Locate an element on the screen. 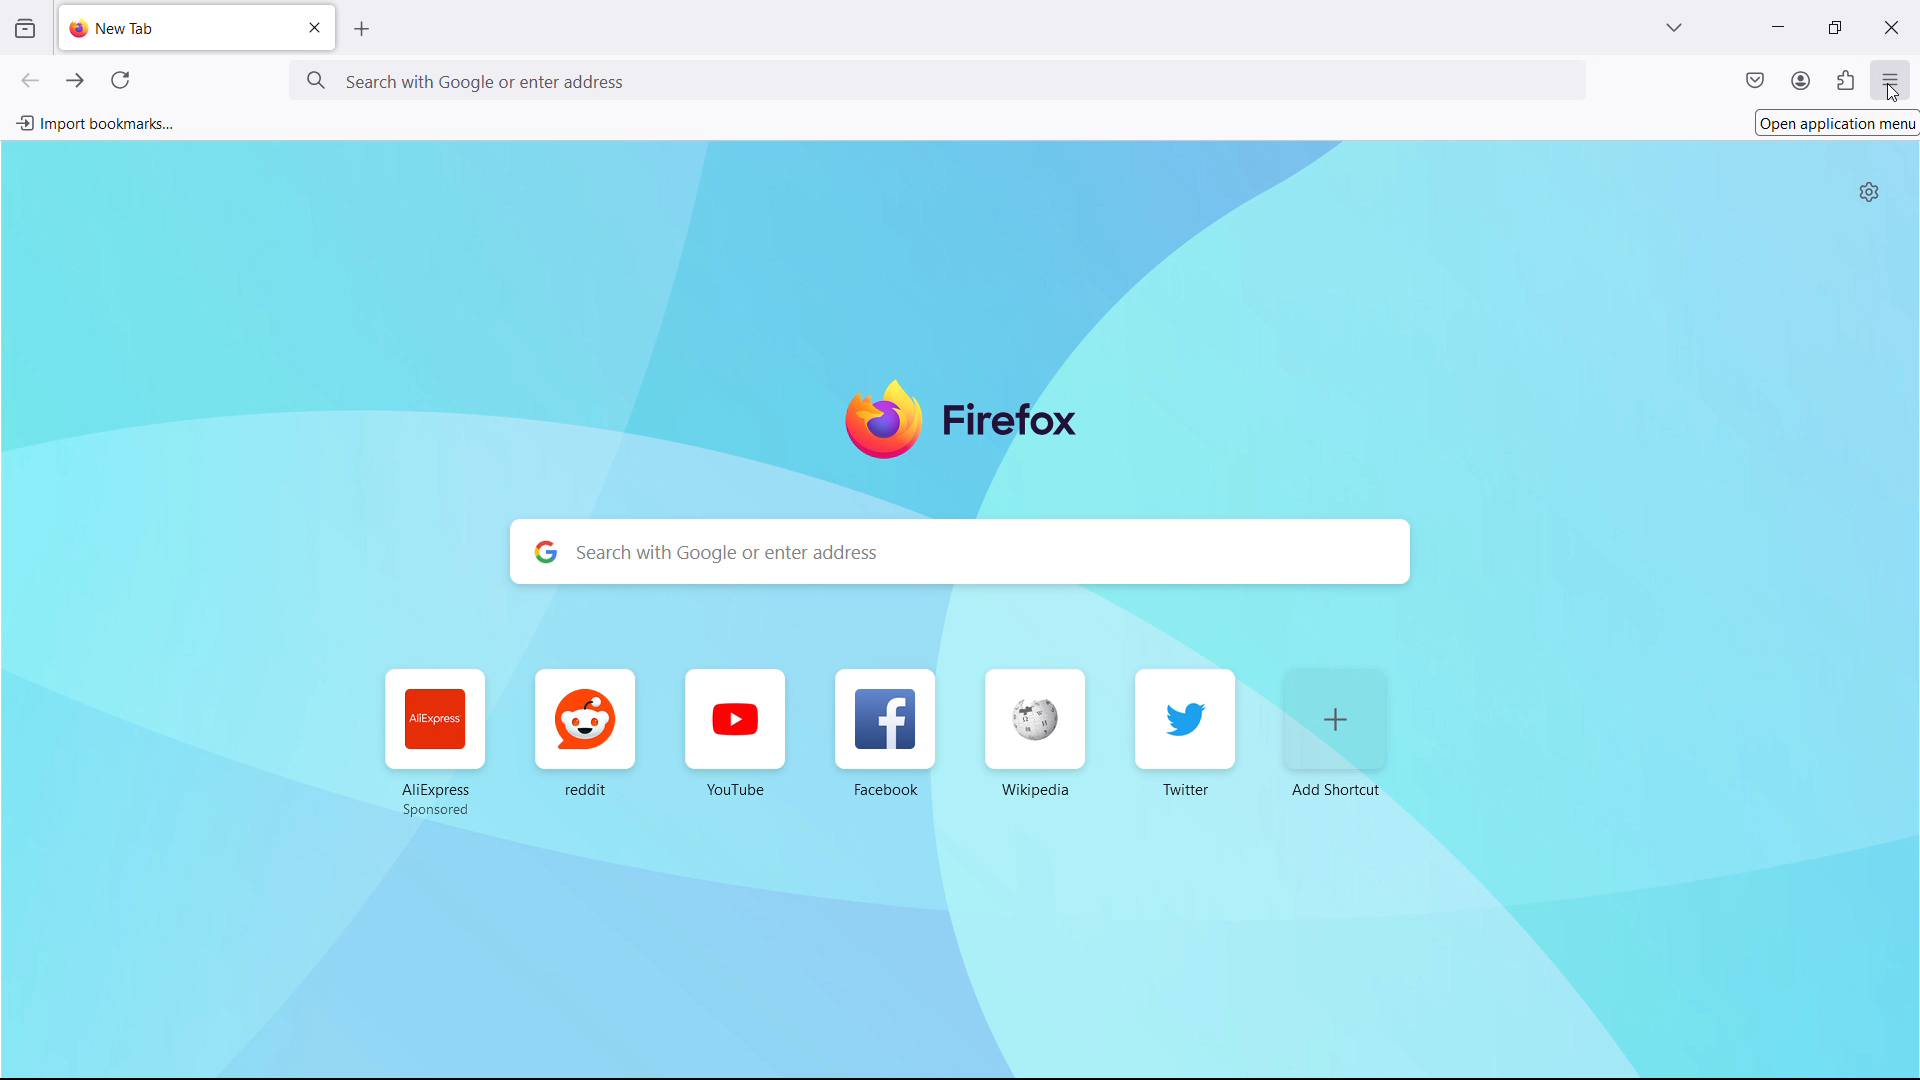  Facebook is located at coordinates (881, 737).